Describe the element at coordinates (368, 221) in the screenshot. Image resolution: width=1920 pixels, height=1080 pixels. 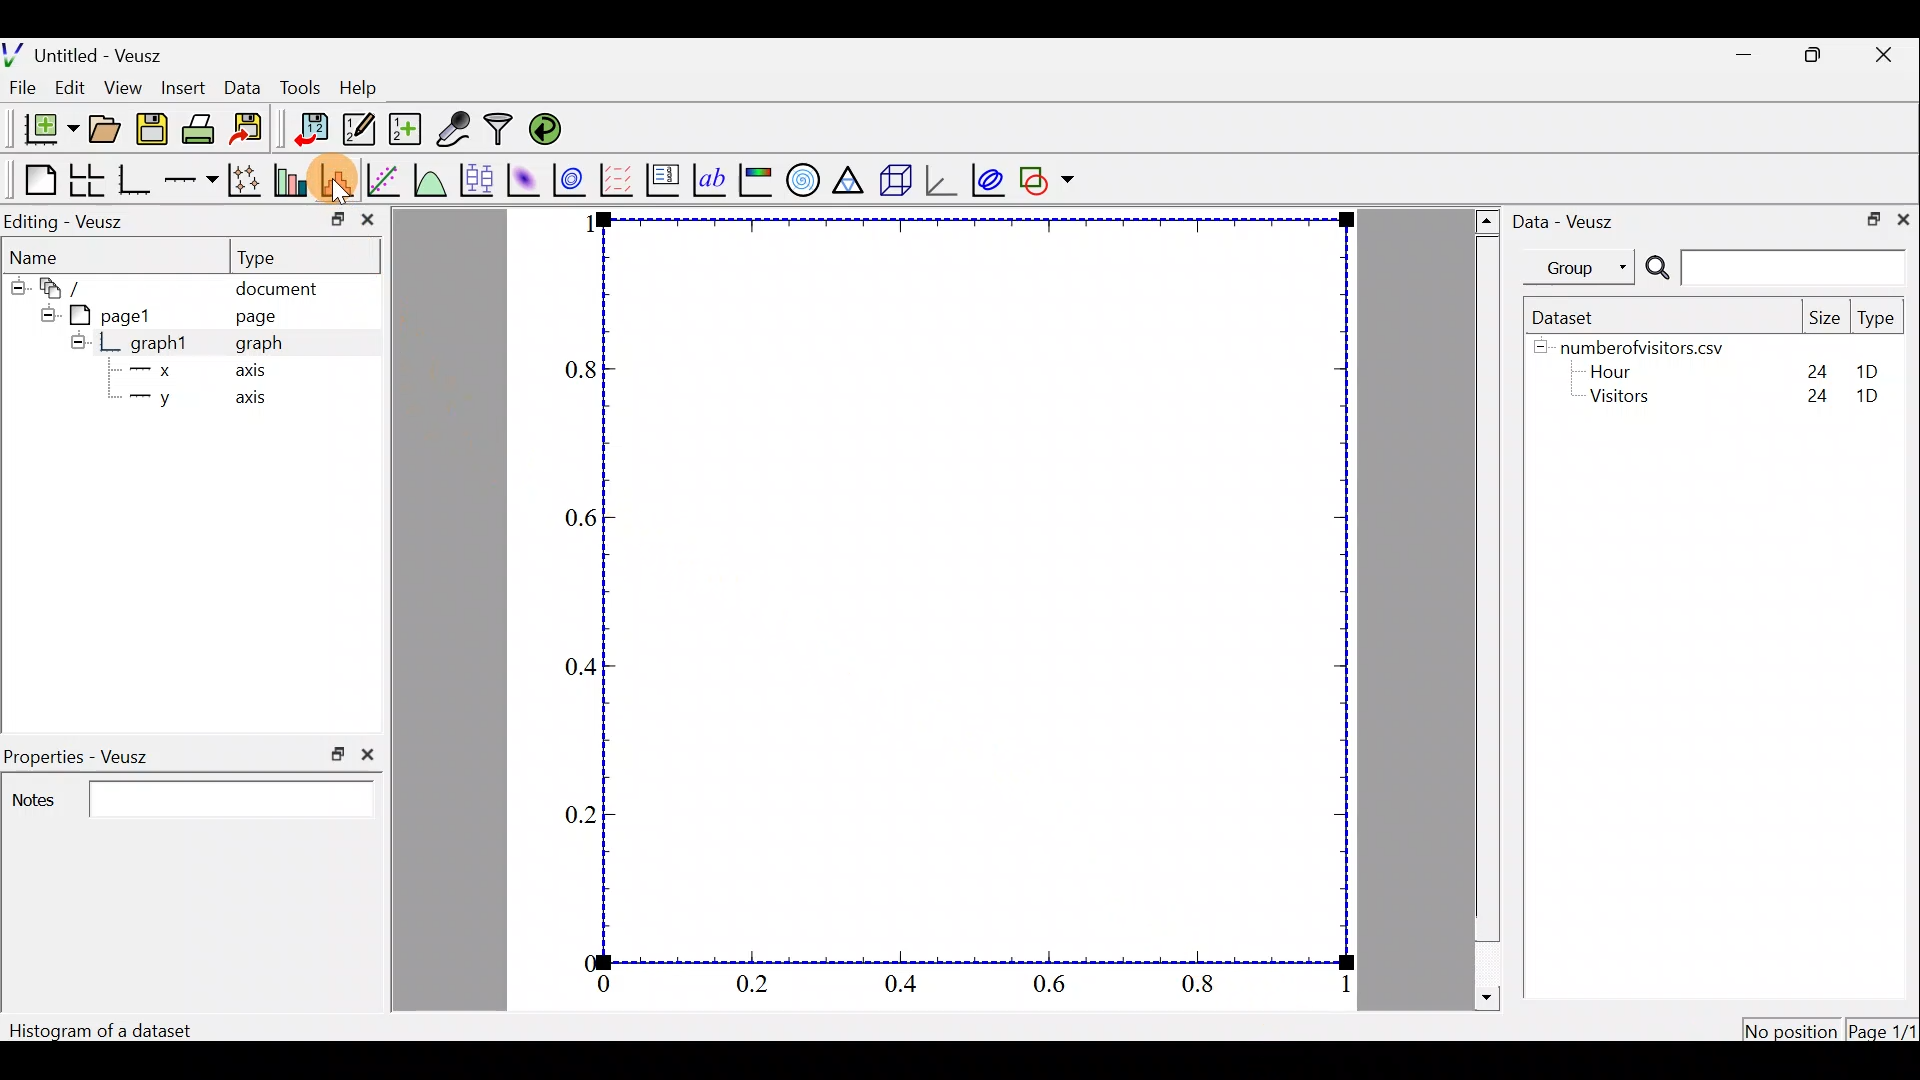
I see `close` at that location.